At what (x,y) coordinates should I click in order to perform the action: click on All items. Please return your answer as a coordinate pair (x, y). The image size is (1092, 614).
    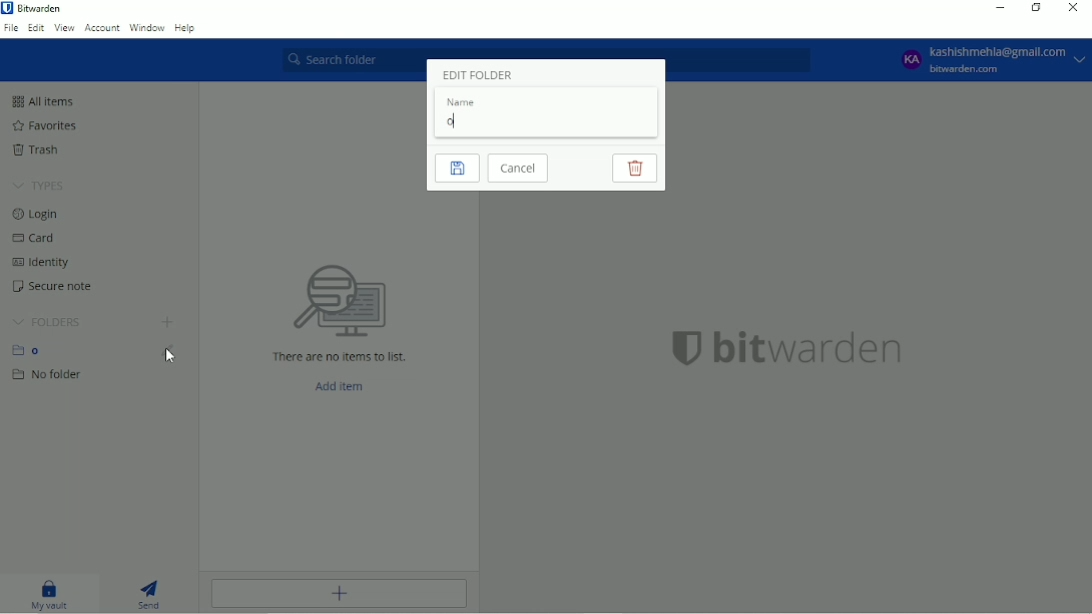
    Looking at the image, I should click on (42, 101).